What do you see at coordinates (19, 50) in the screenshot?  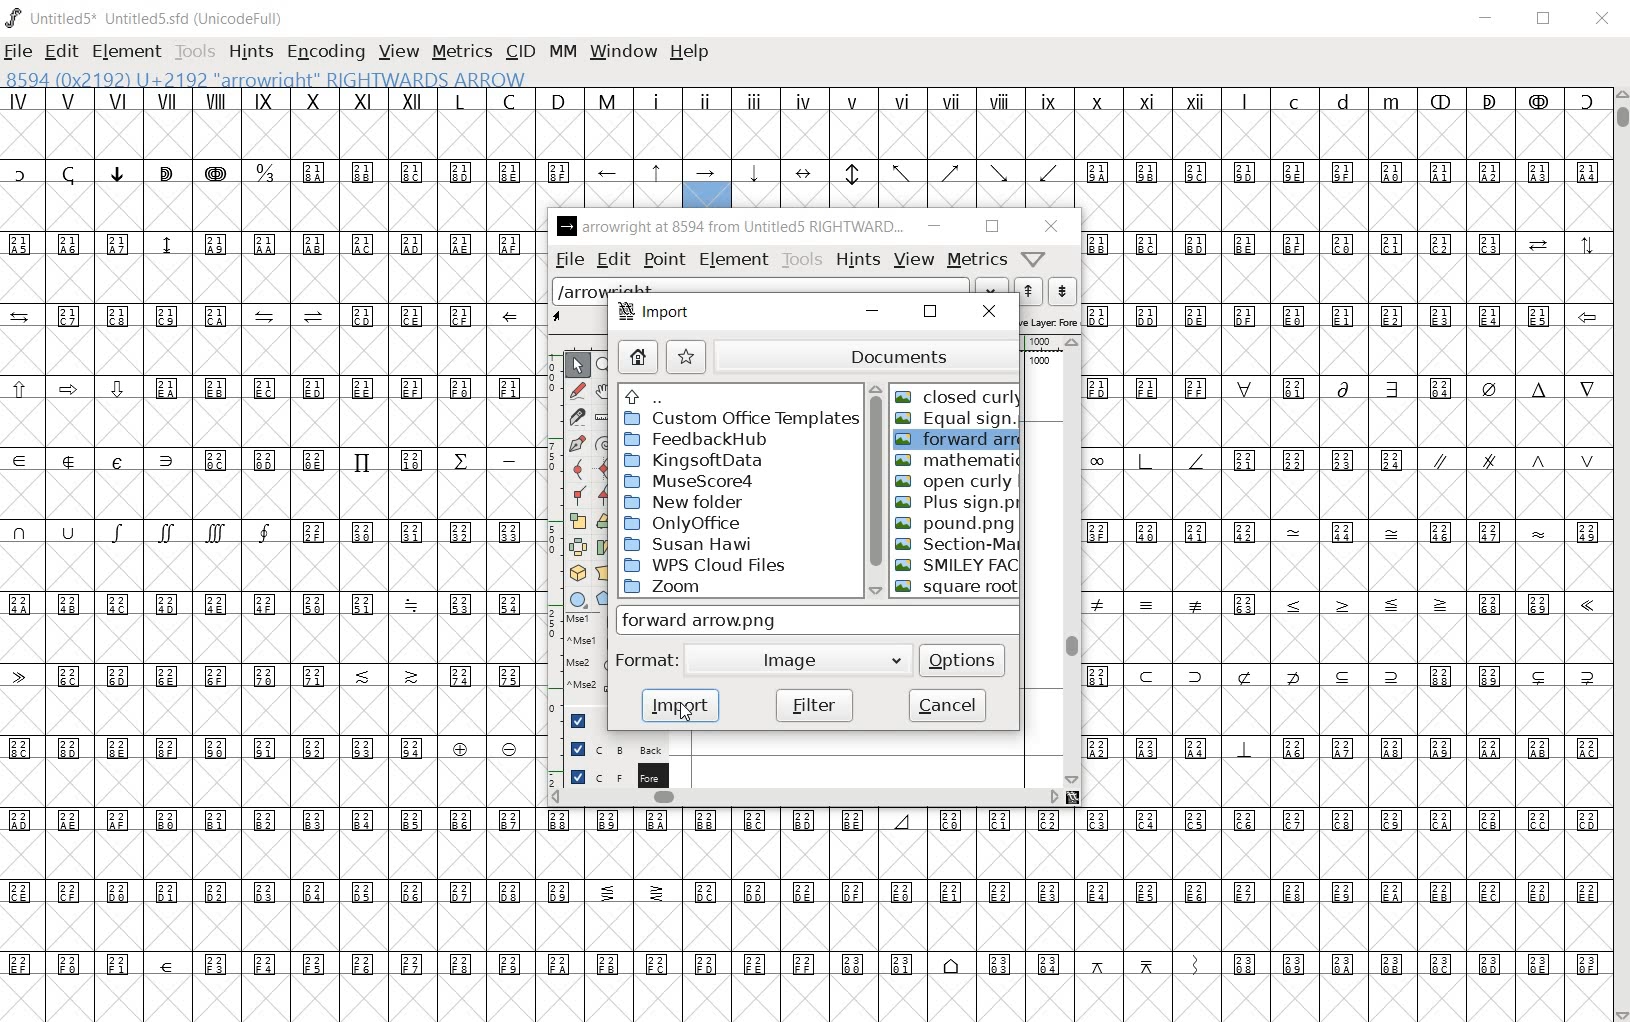 I see `FILE` at bounding box center [19, 50].